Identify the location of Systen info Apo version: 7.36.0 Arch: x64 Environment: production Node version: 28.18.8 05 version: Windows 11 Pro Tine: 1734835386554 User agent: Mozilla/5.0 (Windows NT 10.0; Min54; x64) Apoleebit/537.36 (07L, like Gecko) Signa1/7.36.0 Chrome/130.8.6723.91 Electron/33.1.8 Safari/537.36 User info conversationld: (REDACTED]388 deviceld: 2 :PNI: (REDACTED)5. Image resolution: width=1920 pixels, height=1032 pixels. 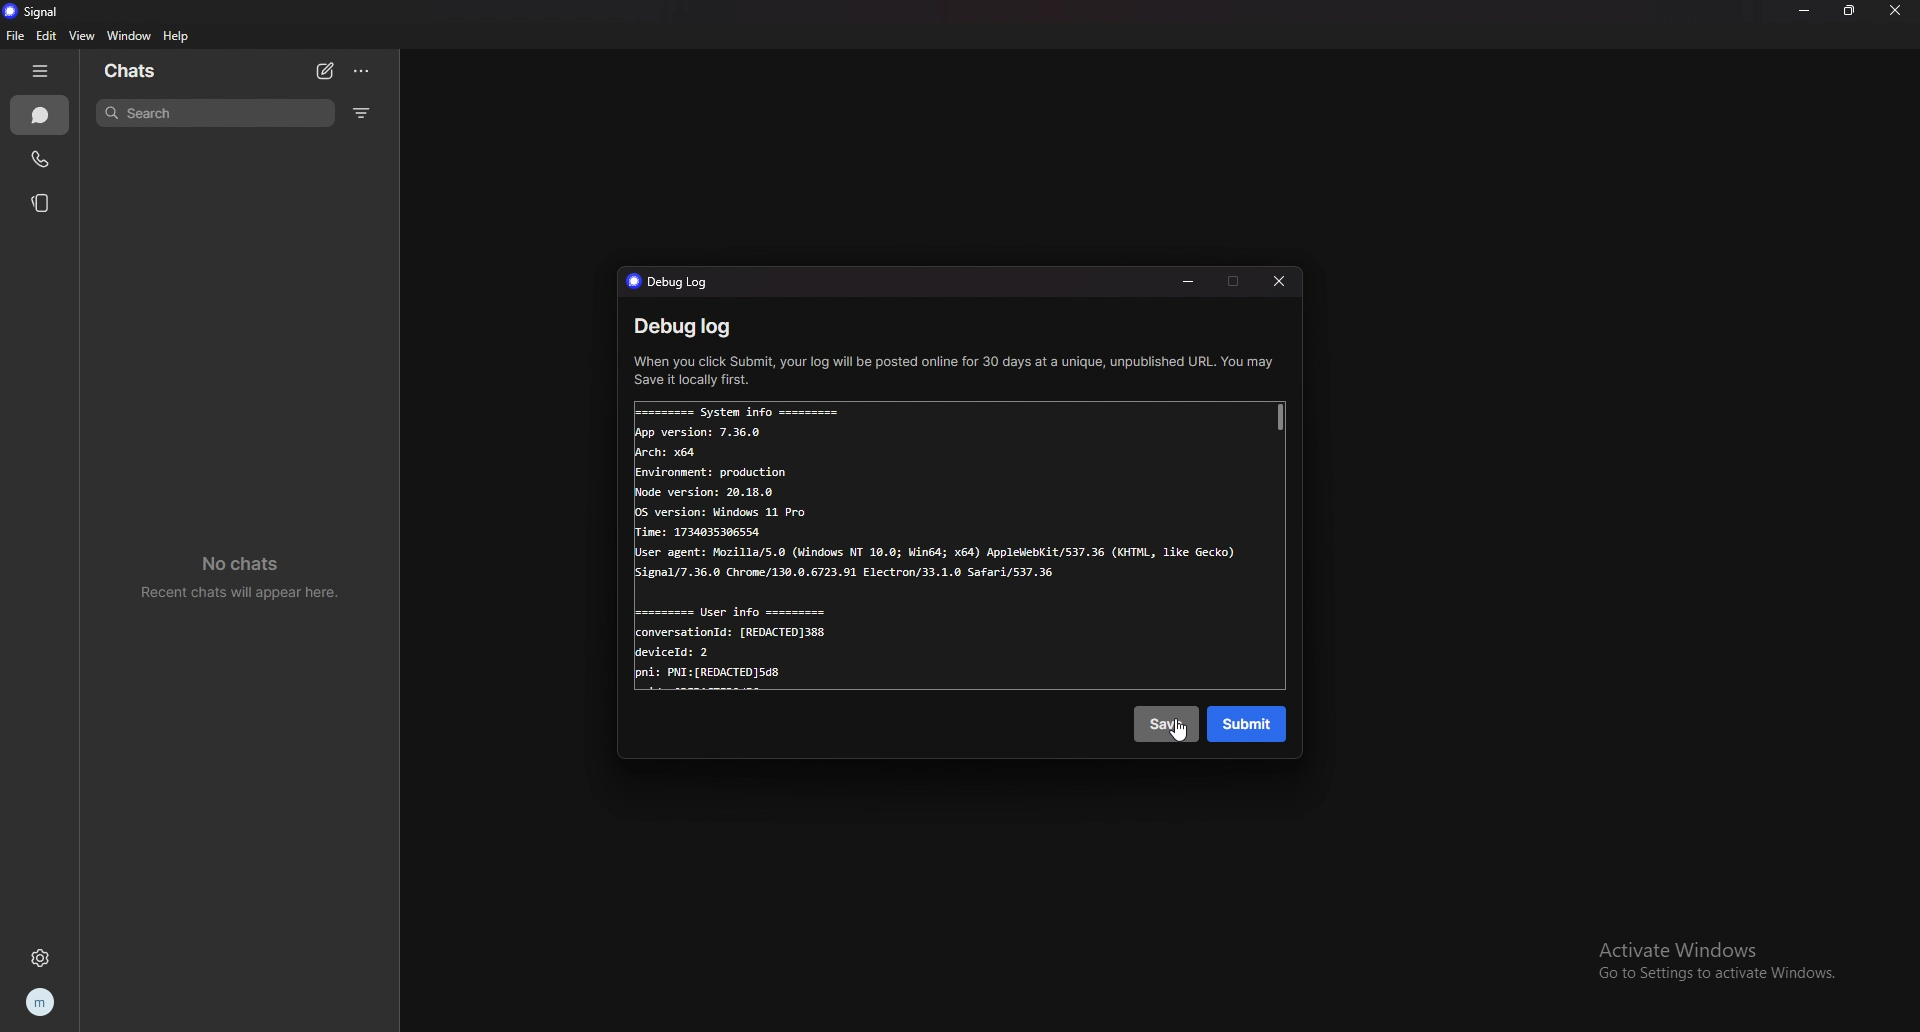
(942, 551).